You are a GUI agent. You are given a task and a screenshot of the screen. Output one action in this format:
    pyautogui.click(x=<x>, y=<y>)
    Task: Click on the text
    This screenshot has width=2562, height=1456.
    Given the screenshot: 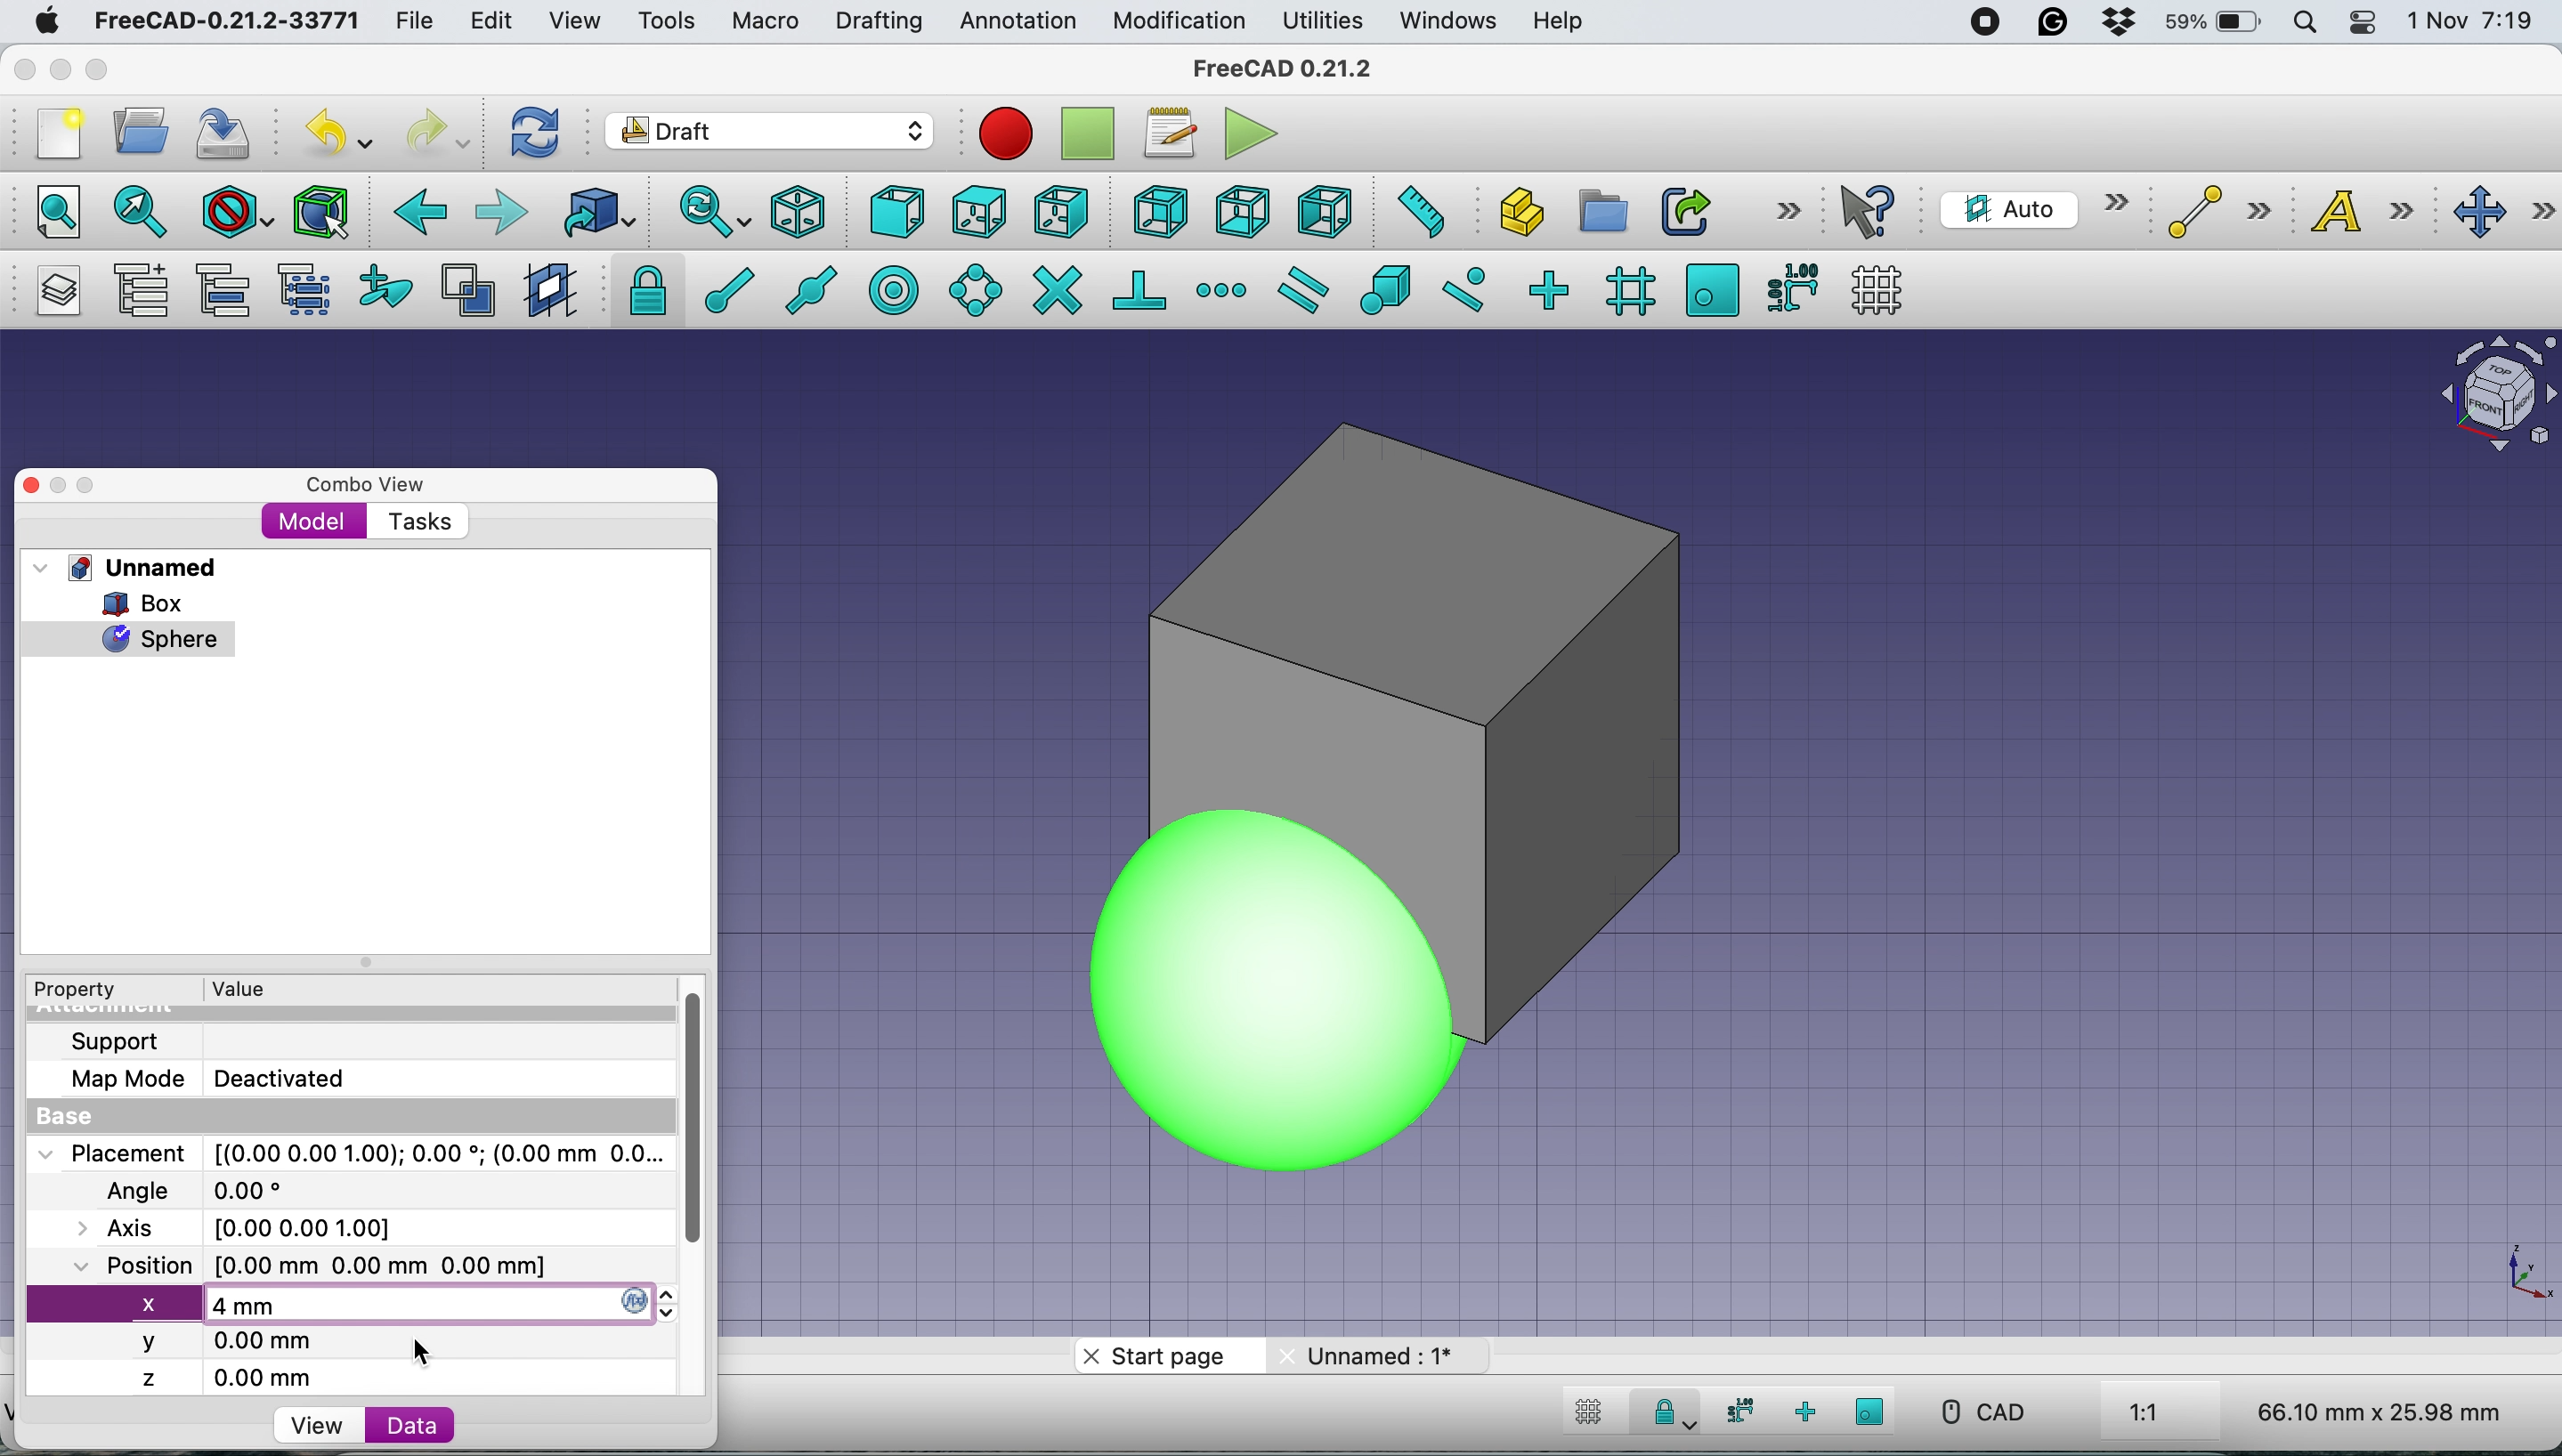 What is the action you would take?
    pyautogui.click(x=2367, y=210)
    